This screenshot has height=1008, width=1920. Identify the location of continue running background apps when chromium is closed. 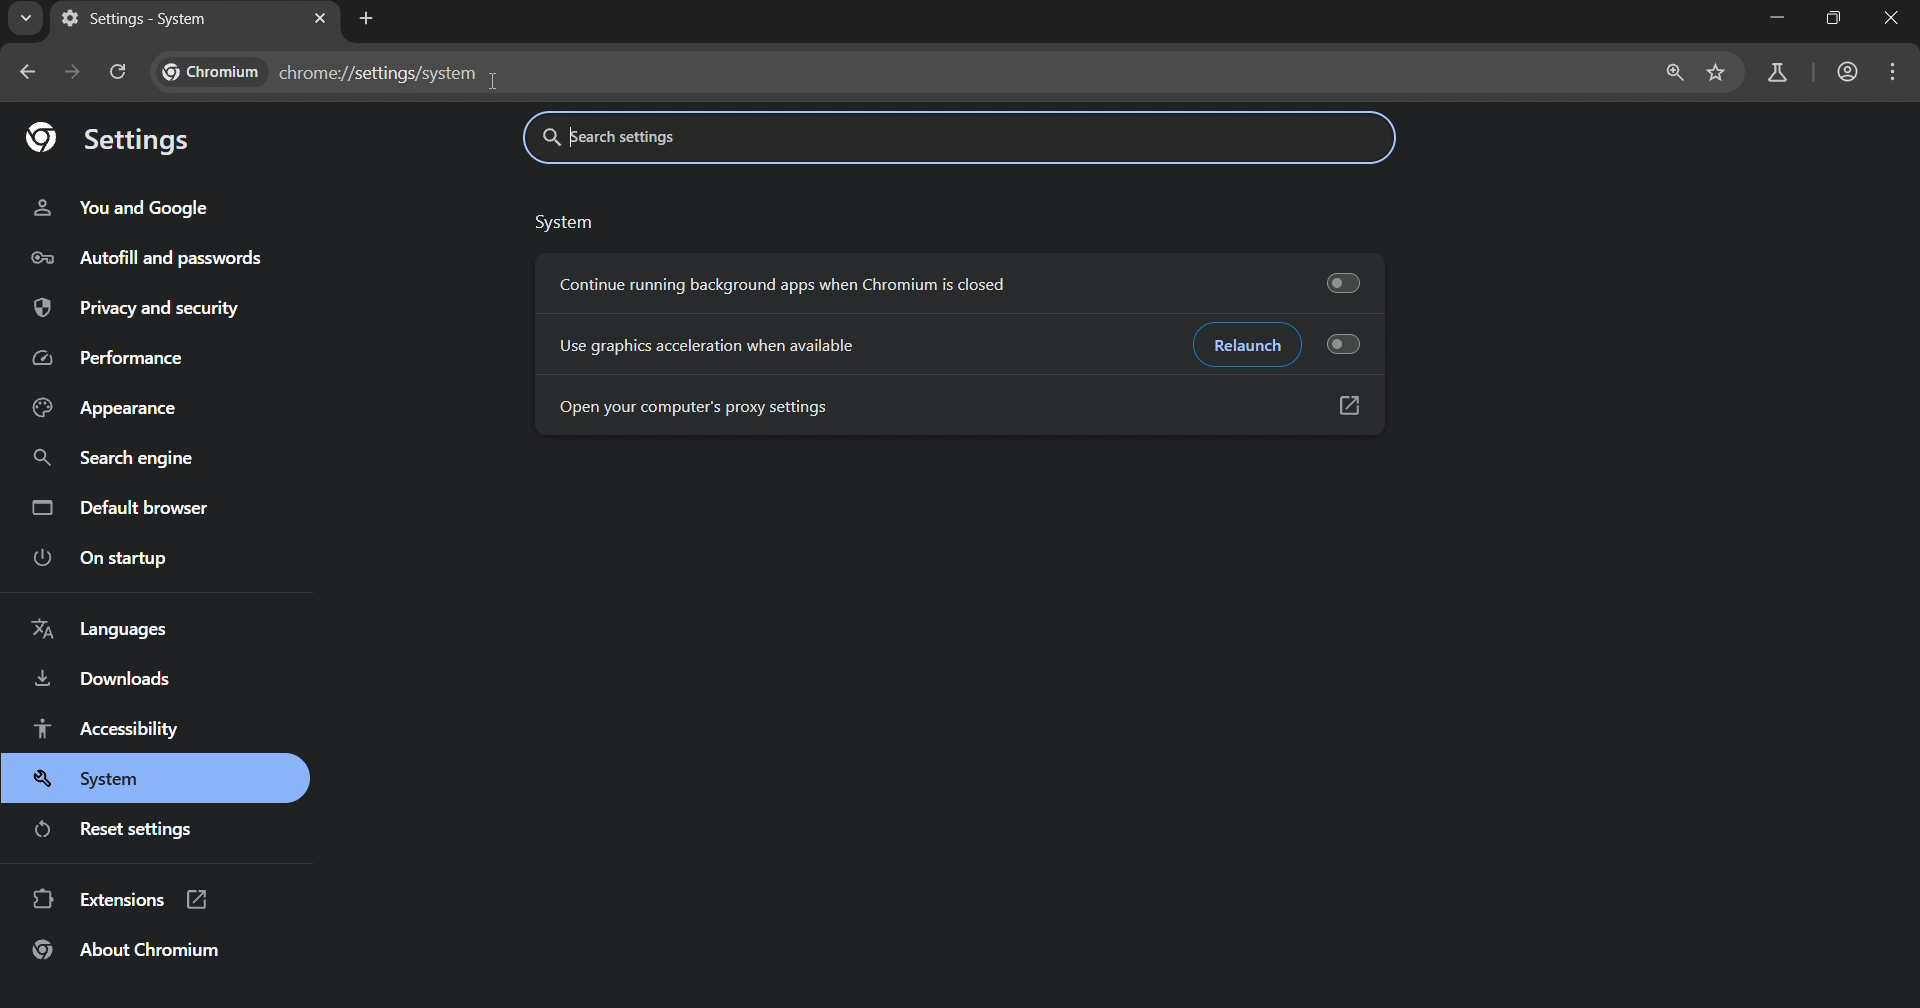
(790, 287).